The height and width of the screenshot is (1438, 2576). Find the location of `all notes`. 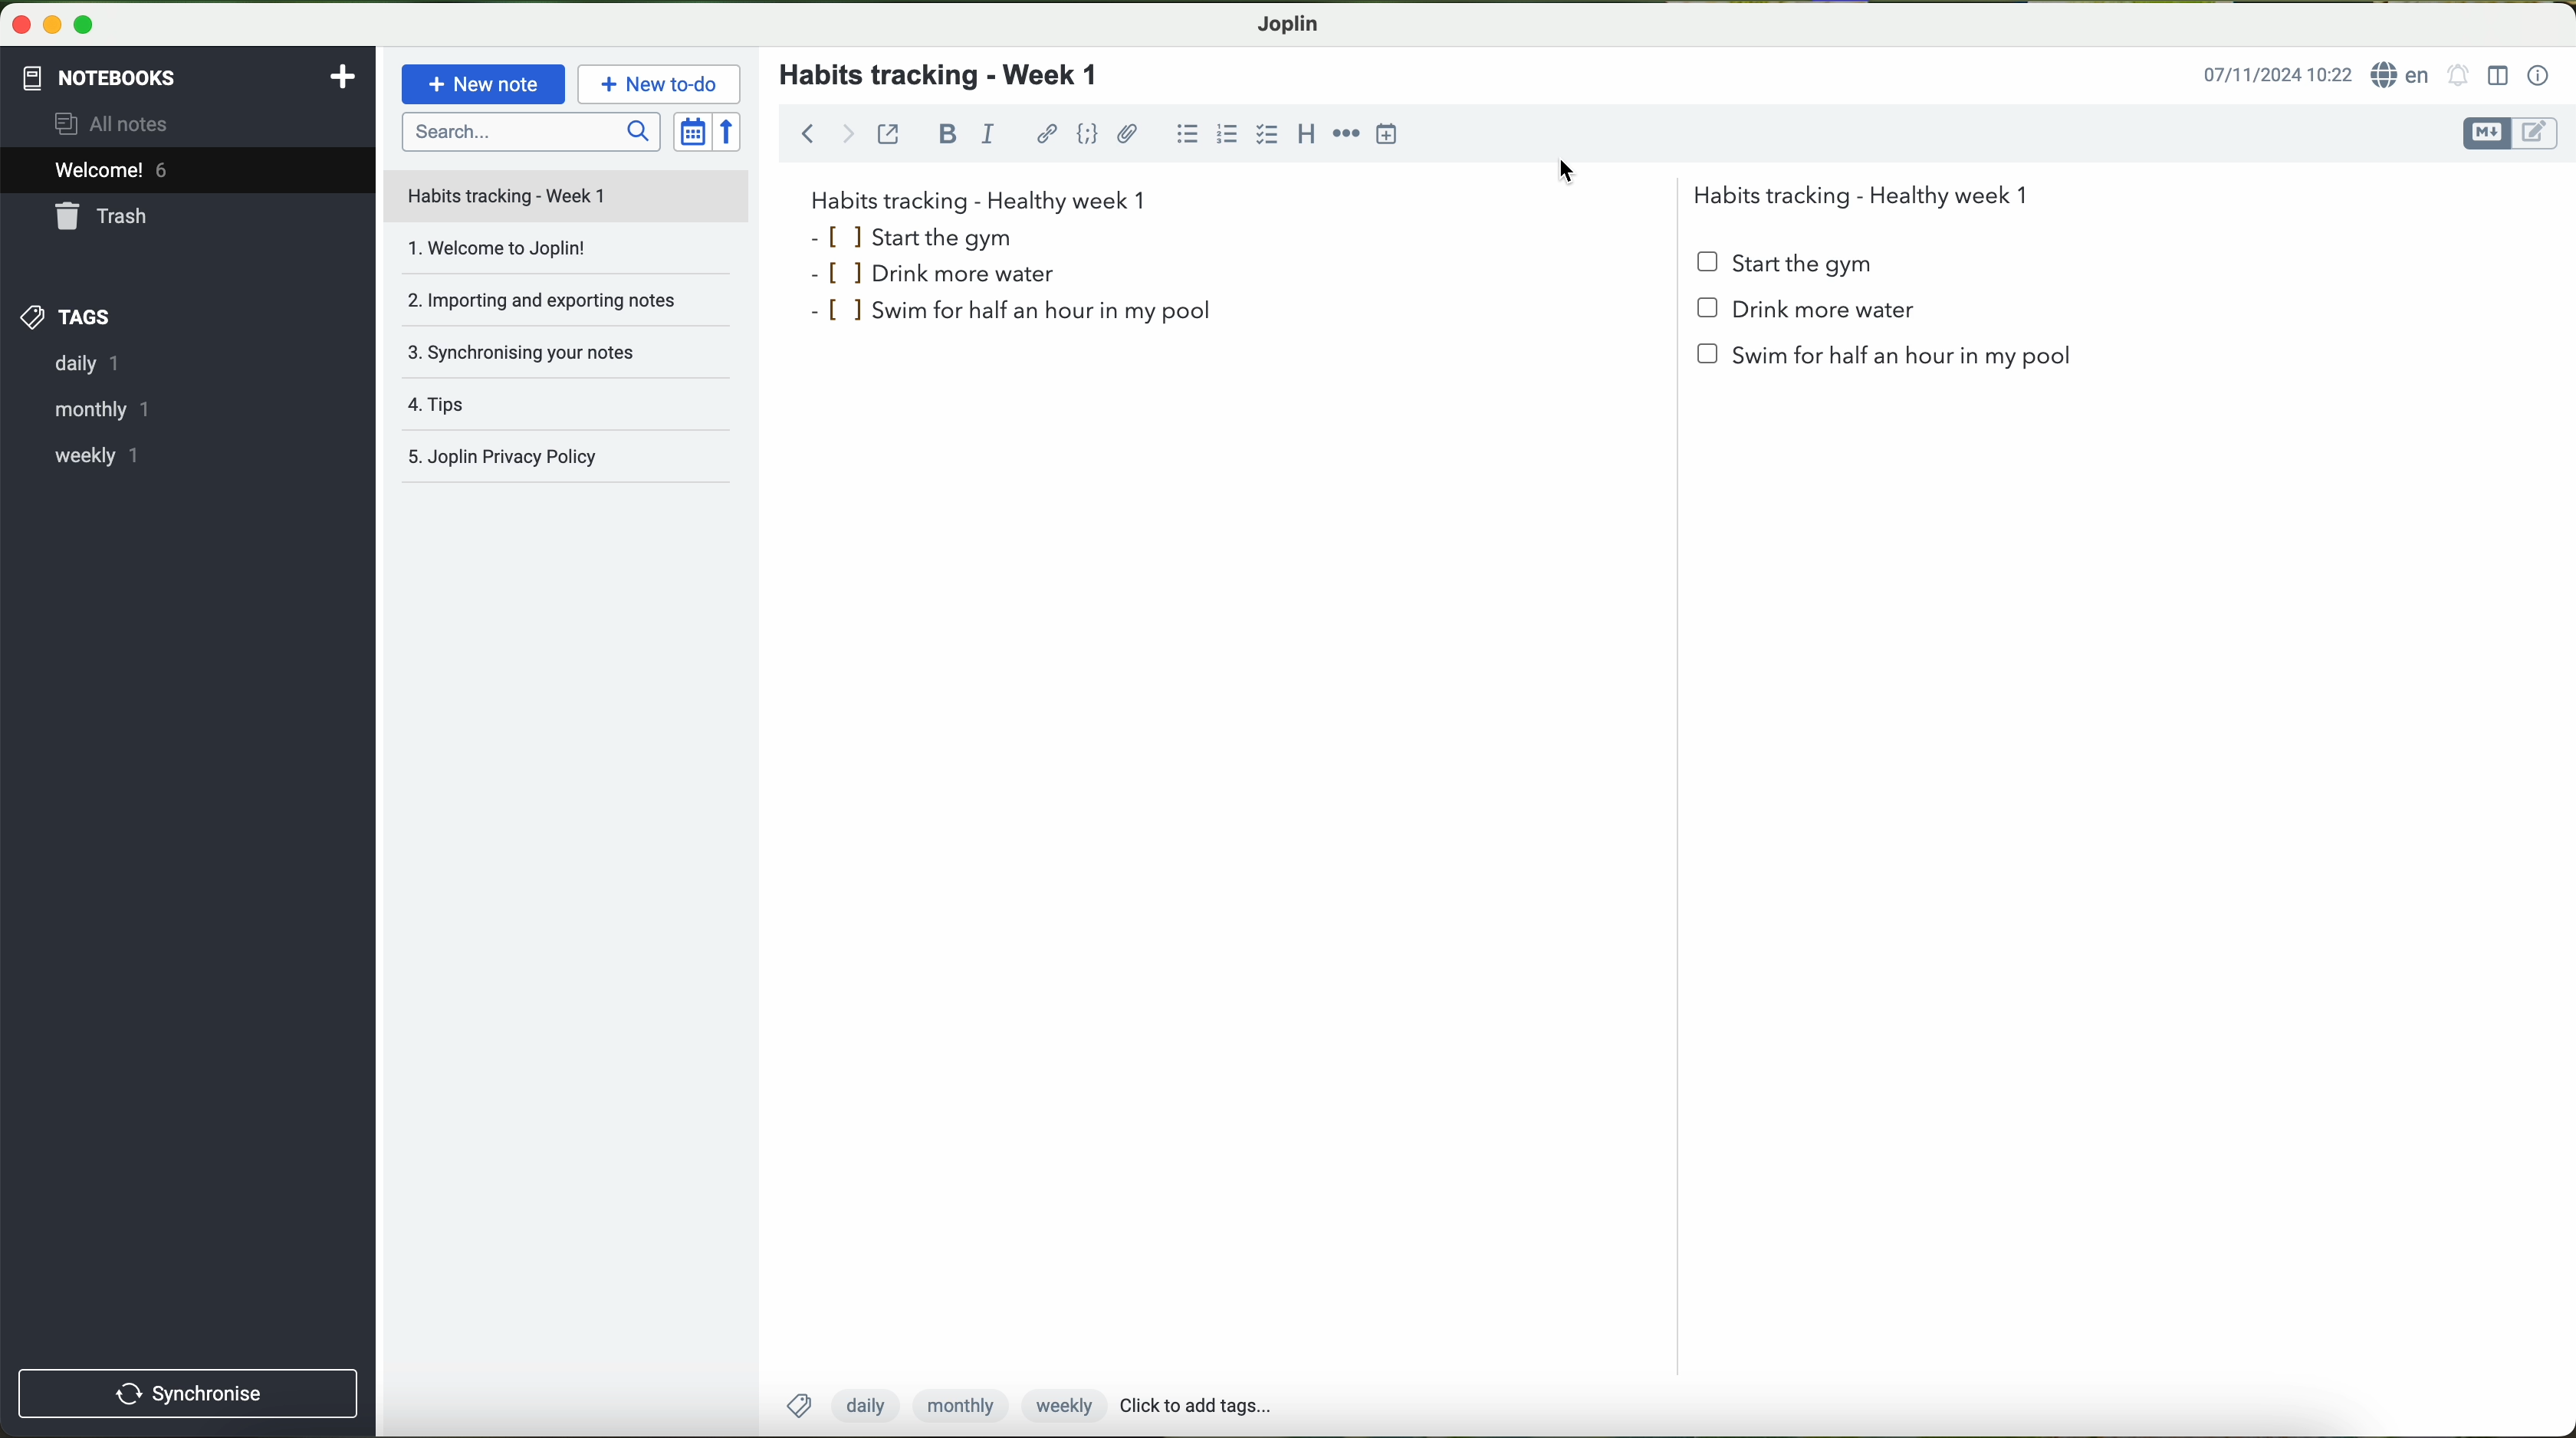

all notes is located at coordinates (117, 122).